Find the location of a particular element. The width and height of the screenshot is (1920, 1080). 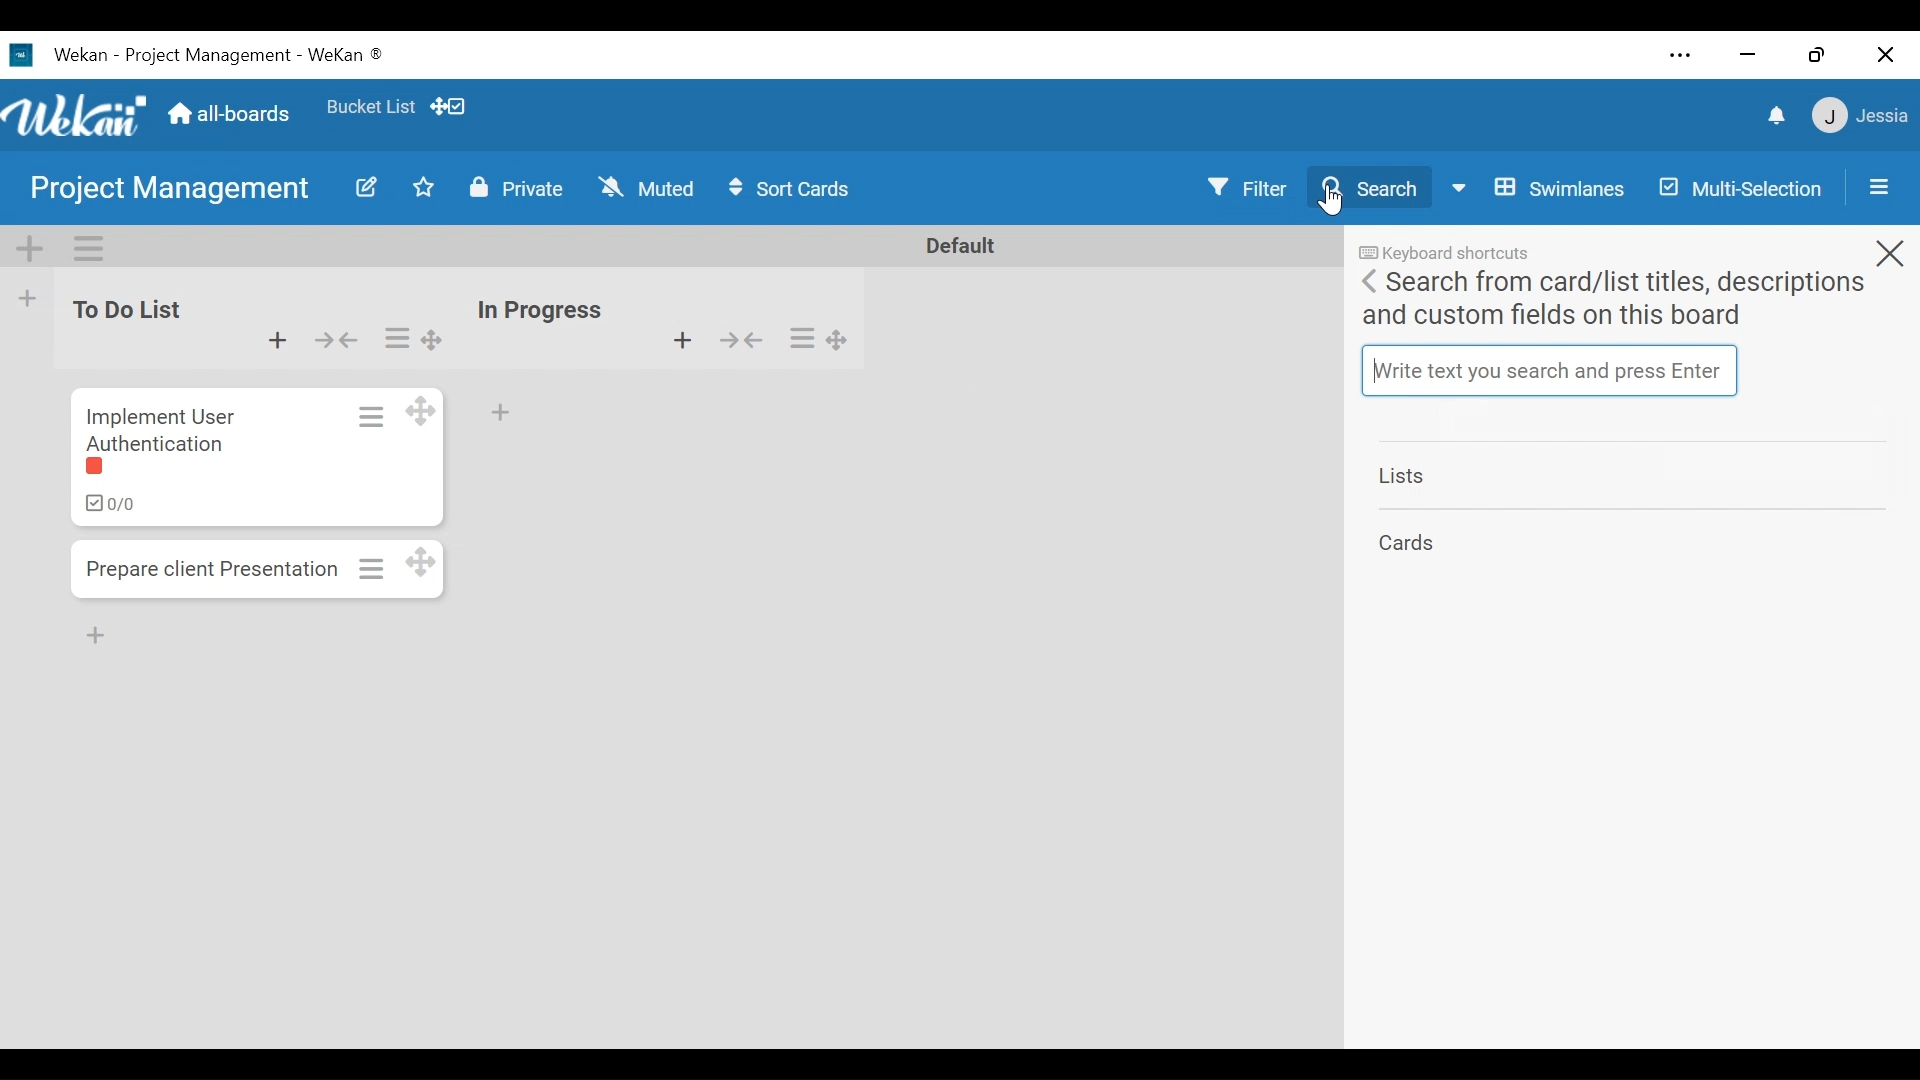

notification is located at coordinates (1774, 117).